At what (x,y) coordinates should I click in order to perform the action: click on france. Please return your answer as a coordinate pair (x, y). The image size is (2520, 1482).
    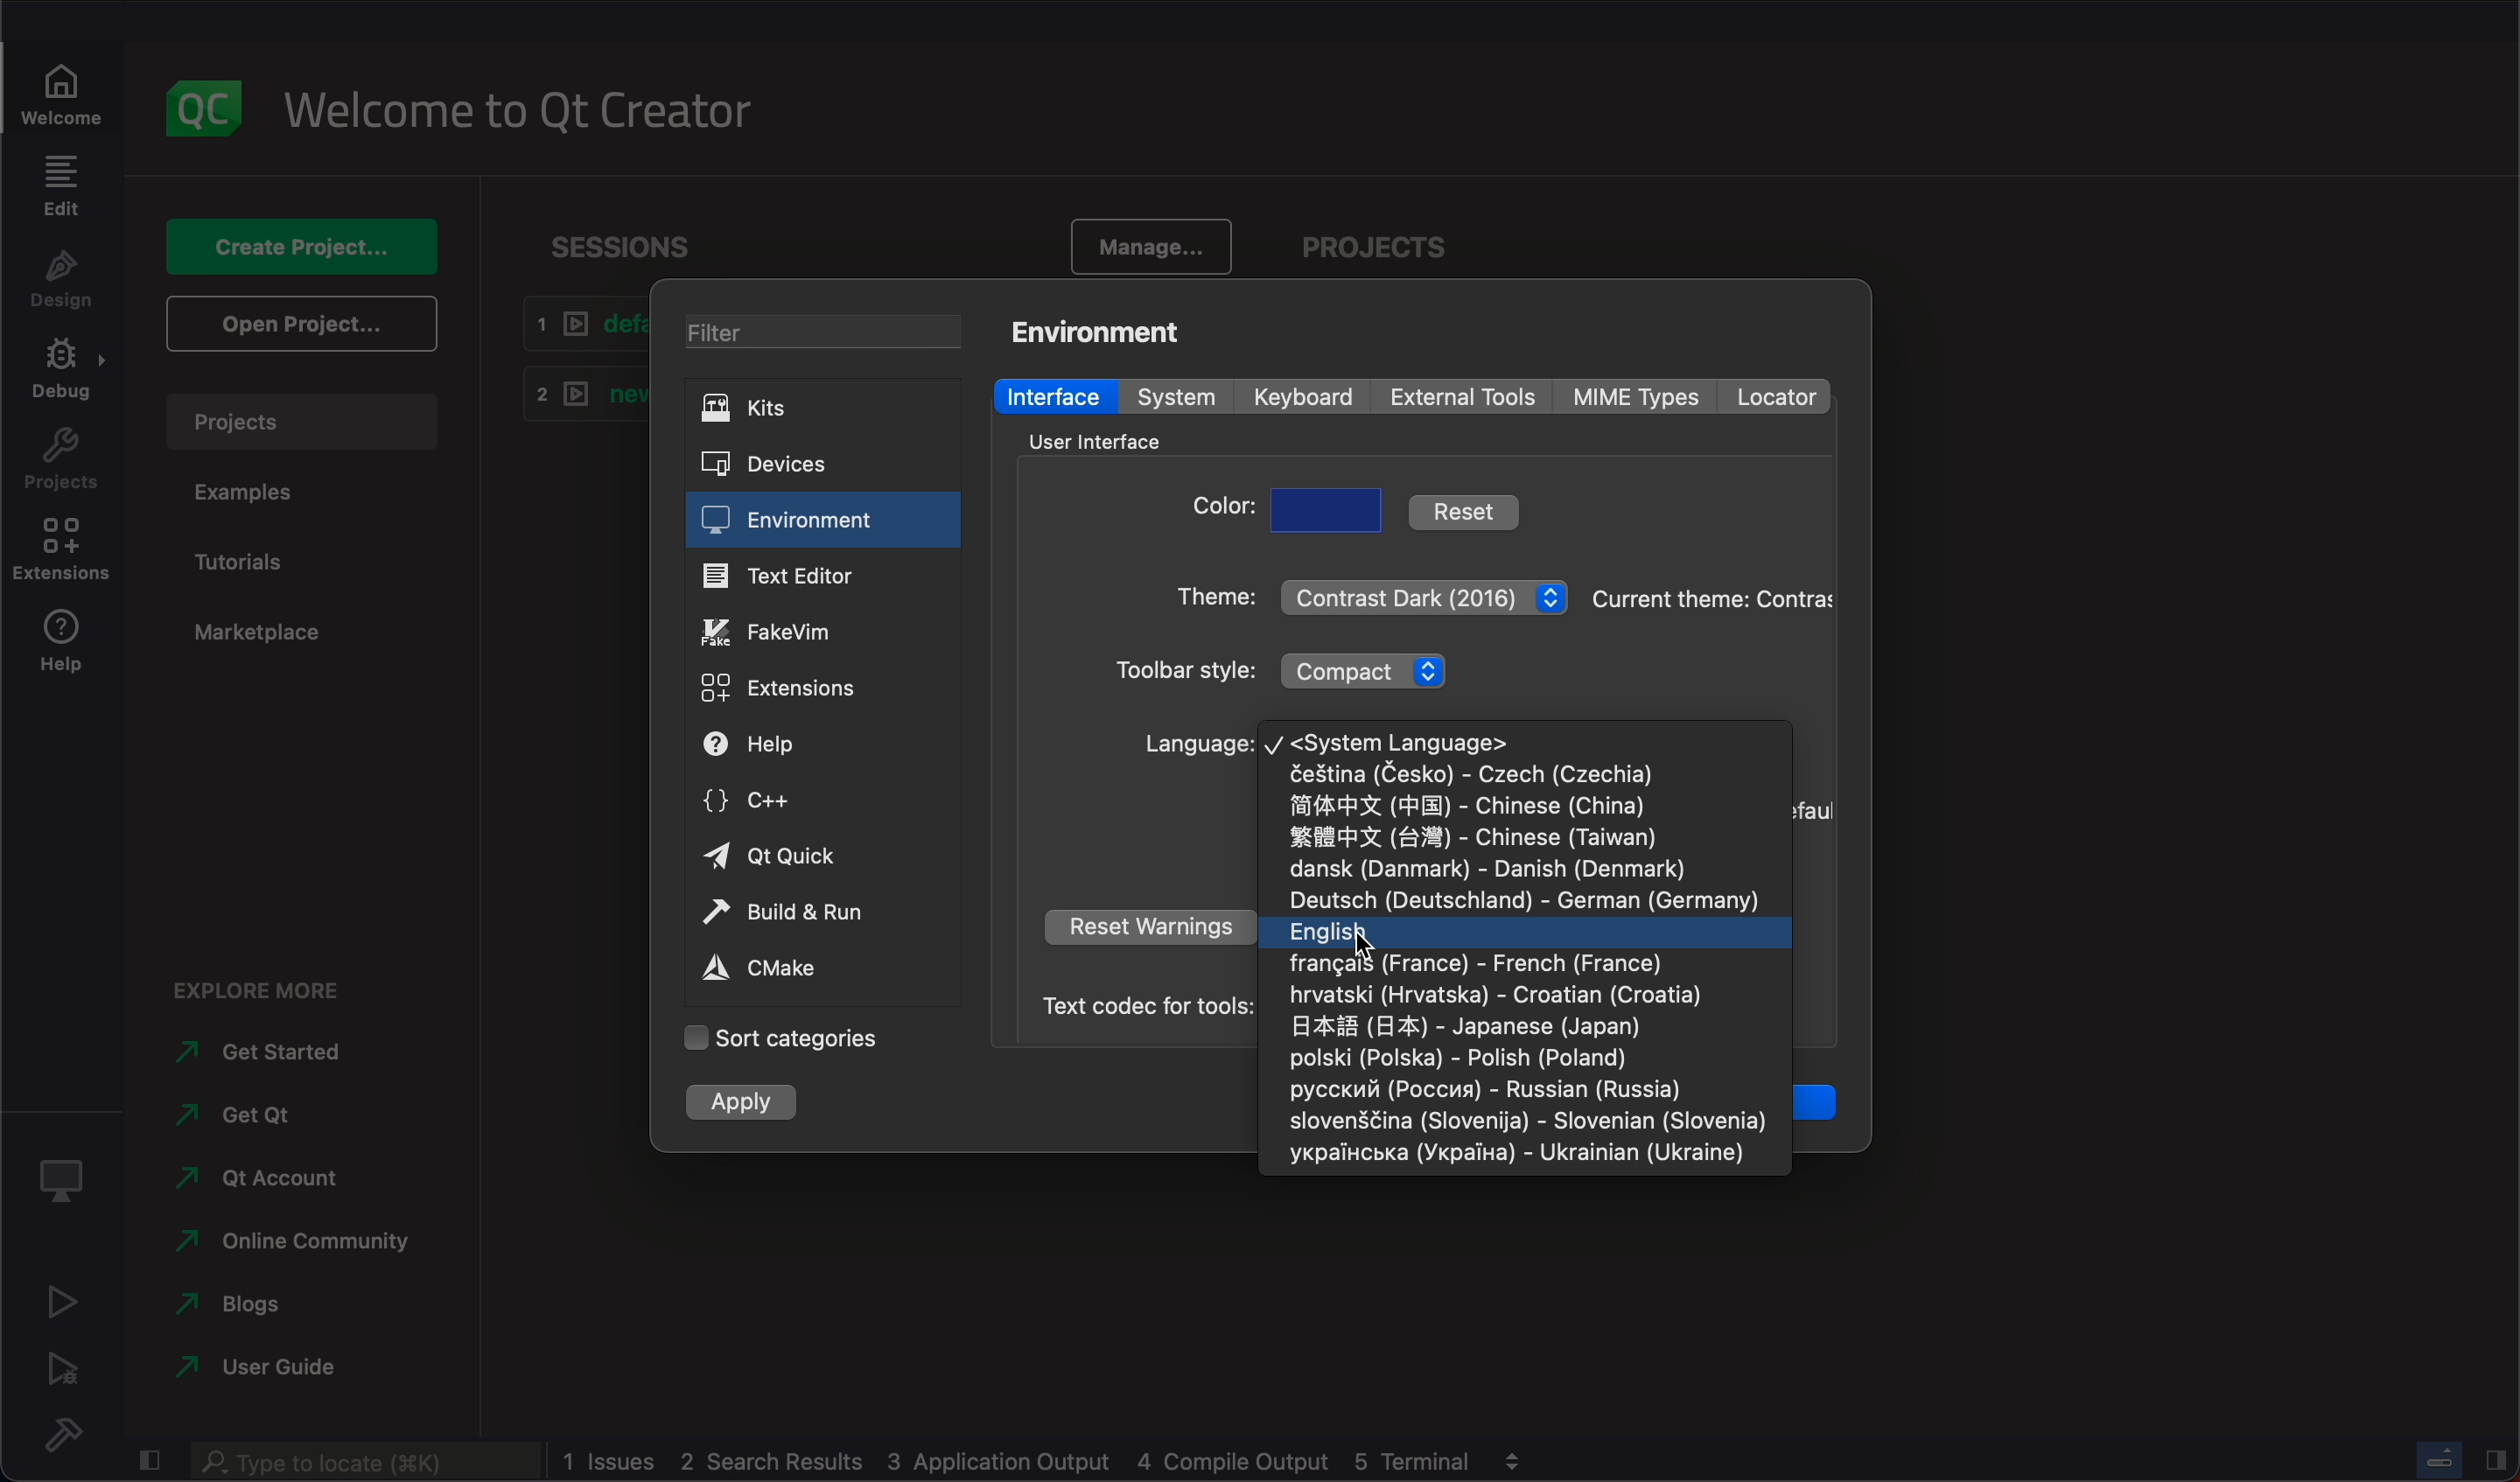
    Looking at the image, I should click on (1486, 968).